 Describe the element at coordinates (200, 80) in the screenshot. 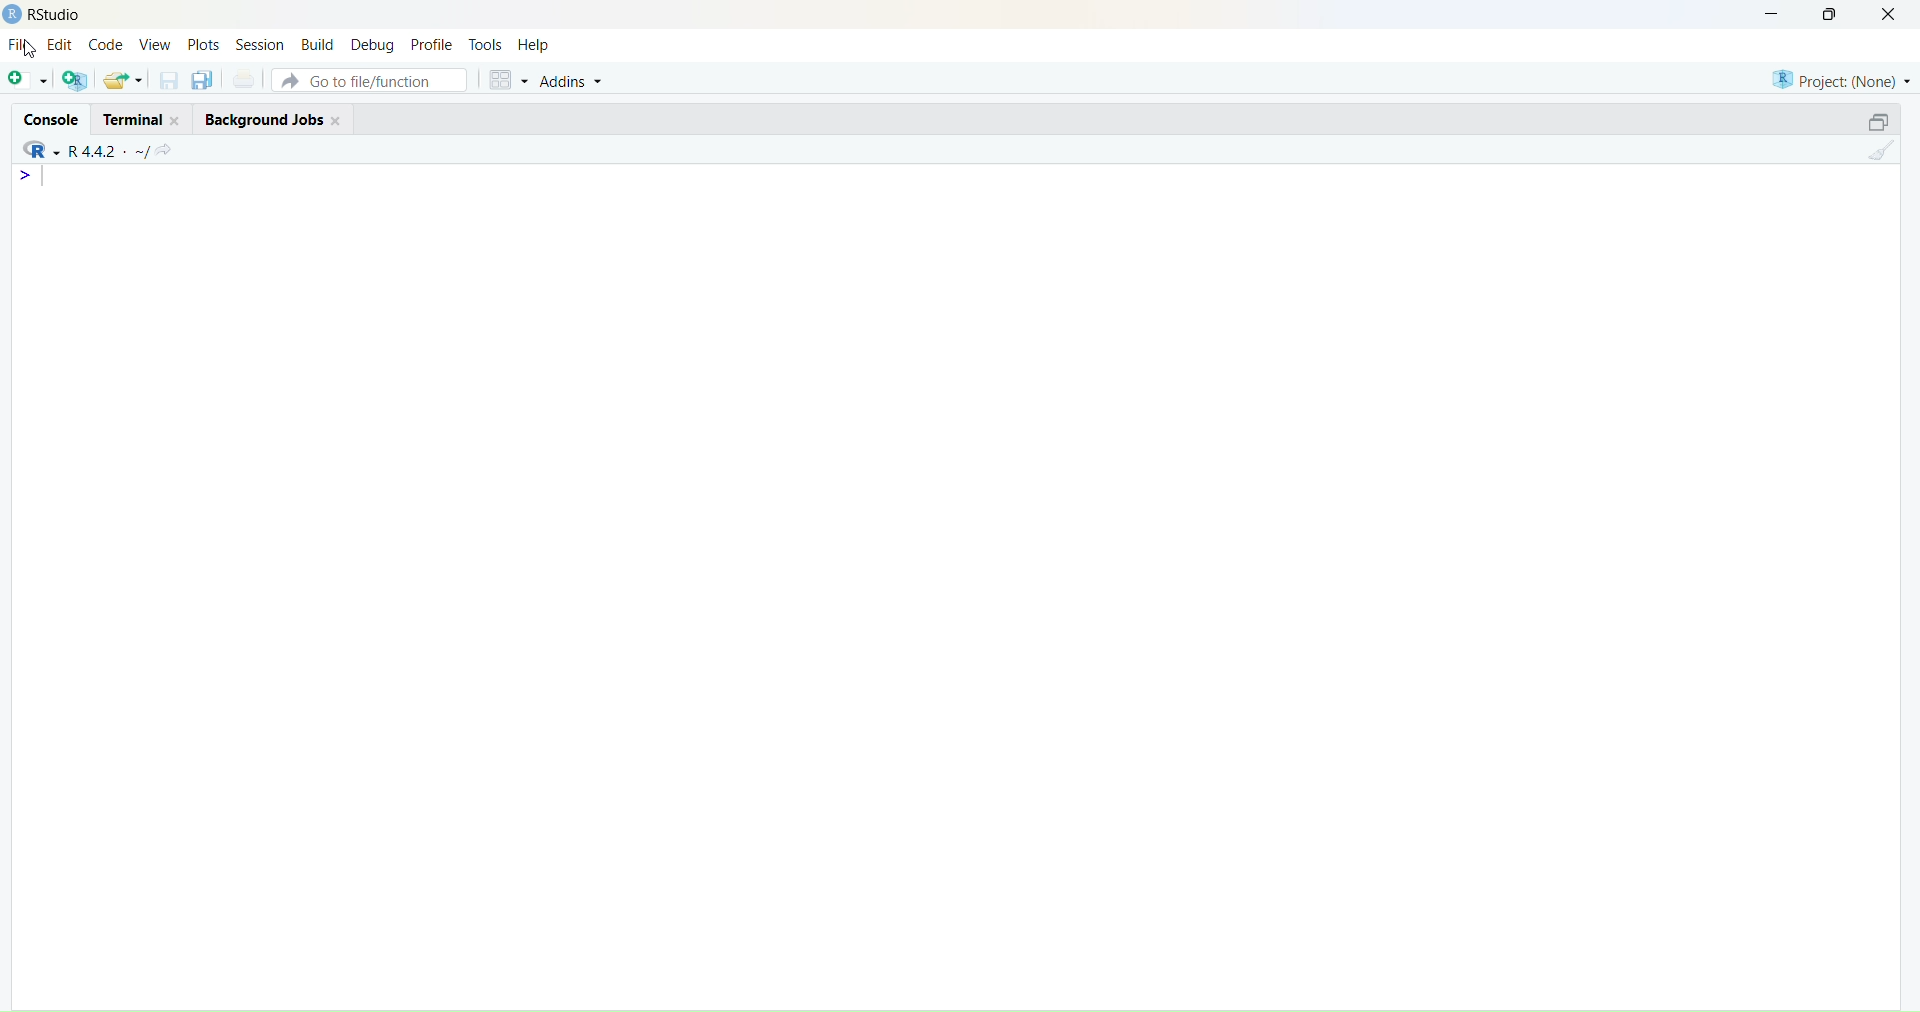

I see `Save all open documents (Ctrl + Alt + S)` at that location.